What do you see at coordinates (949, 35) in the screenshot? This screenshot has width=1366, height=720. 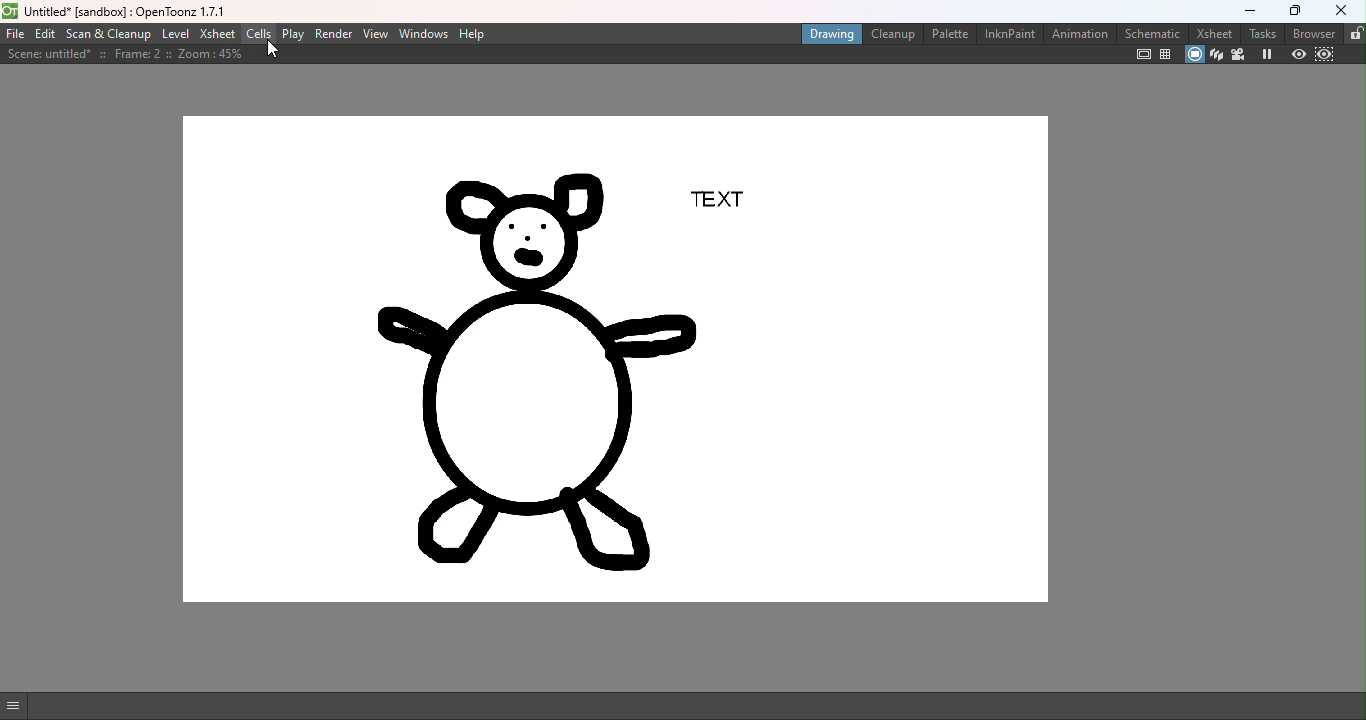 I see `Palette` at bounding box center [949, 35].